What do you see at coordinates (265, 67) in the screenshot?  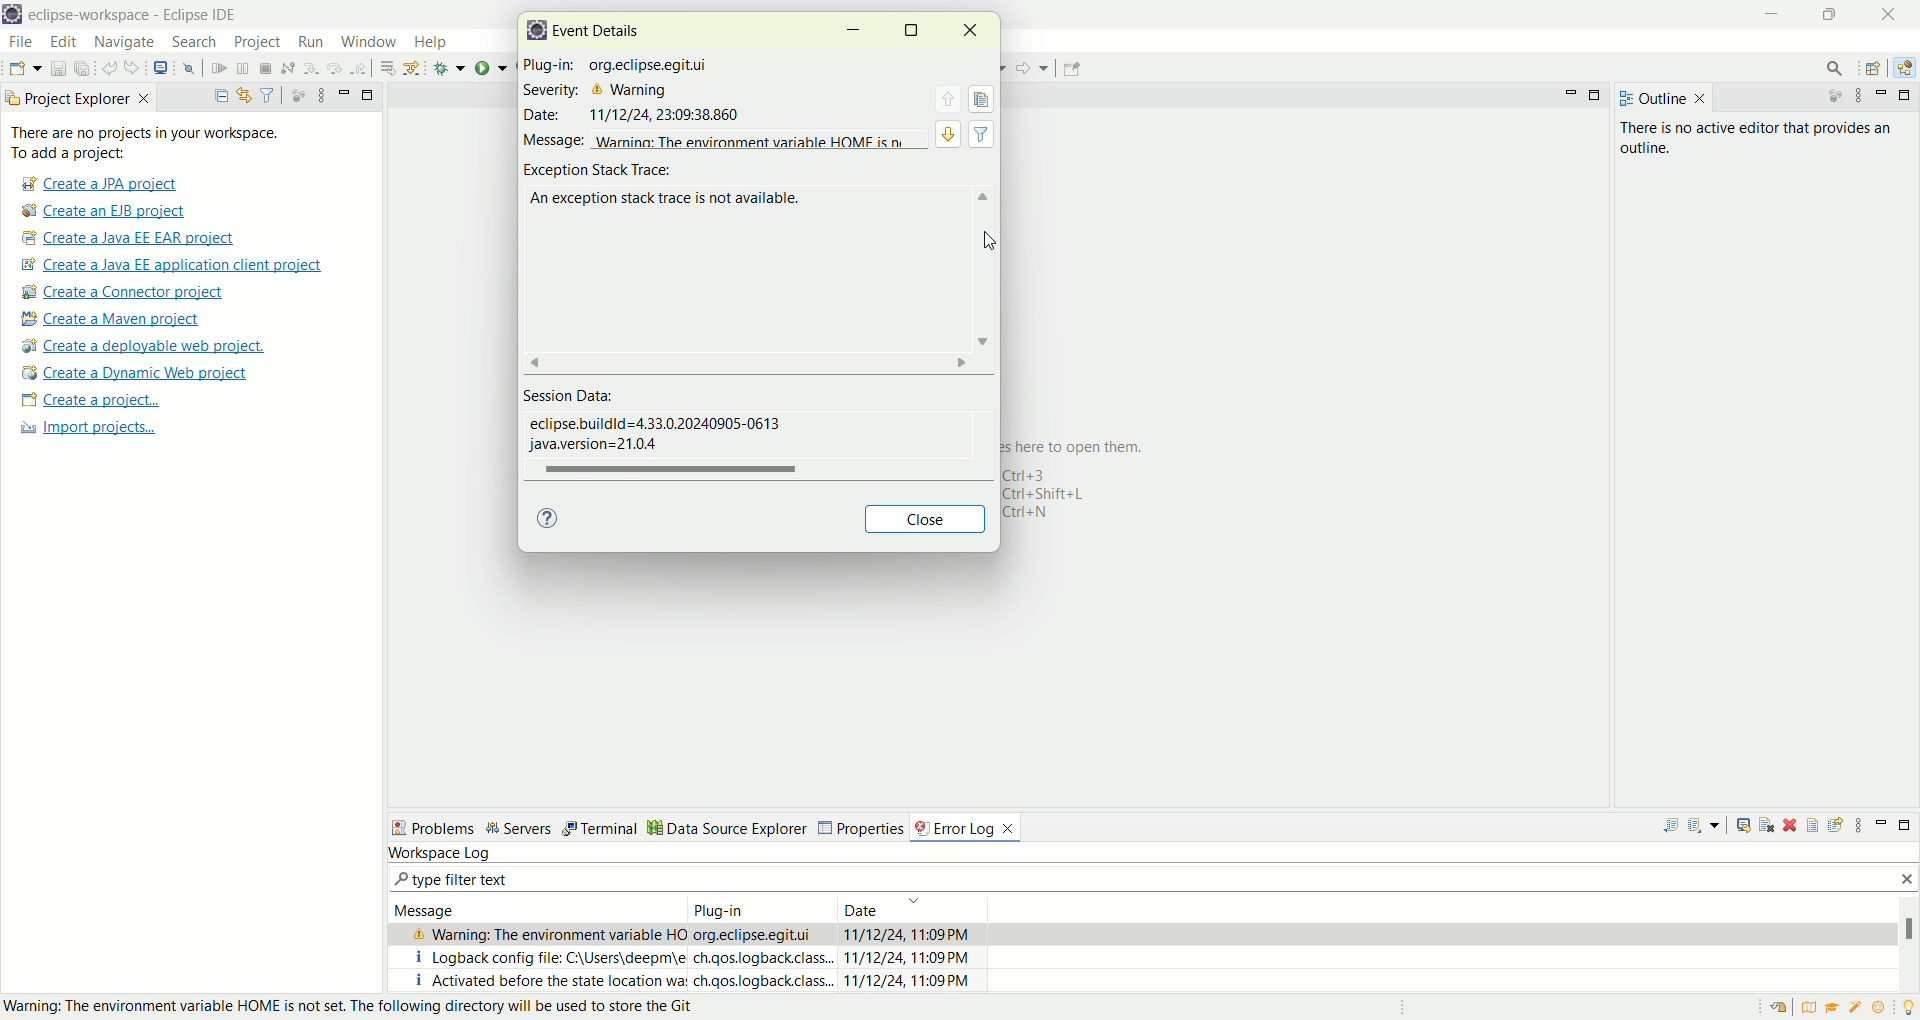 I see `terminate` at bounding box center [265, 67].